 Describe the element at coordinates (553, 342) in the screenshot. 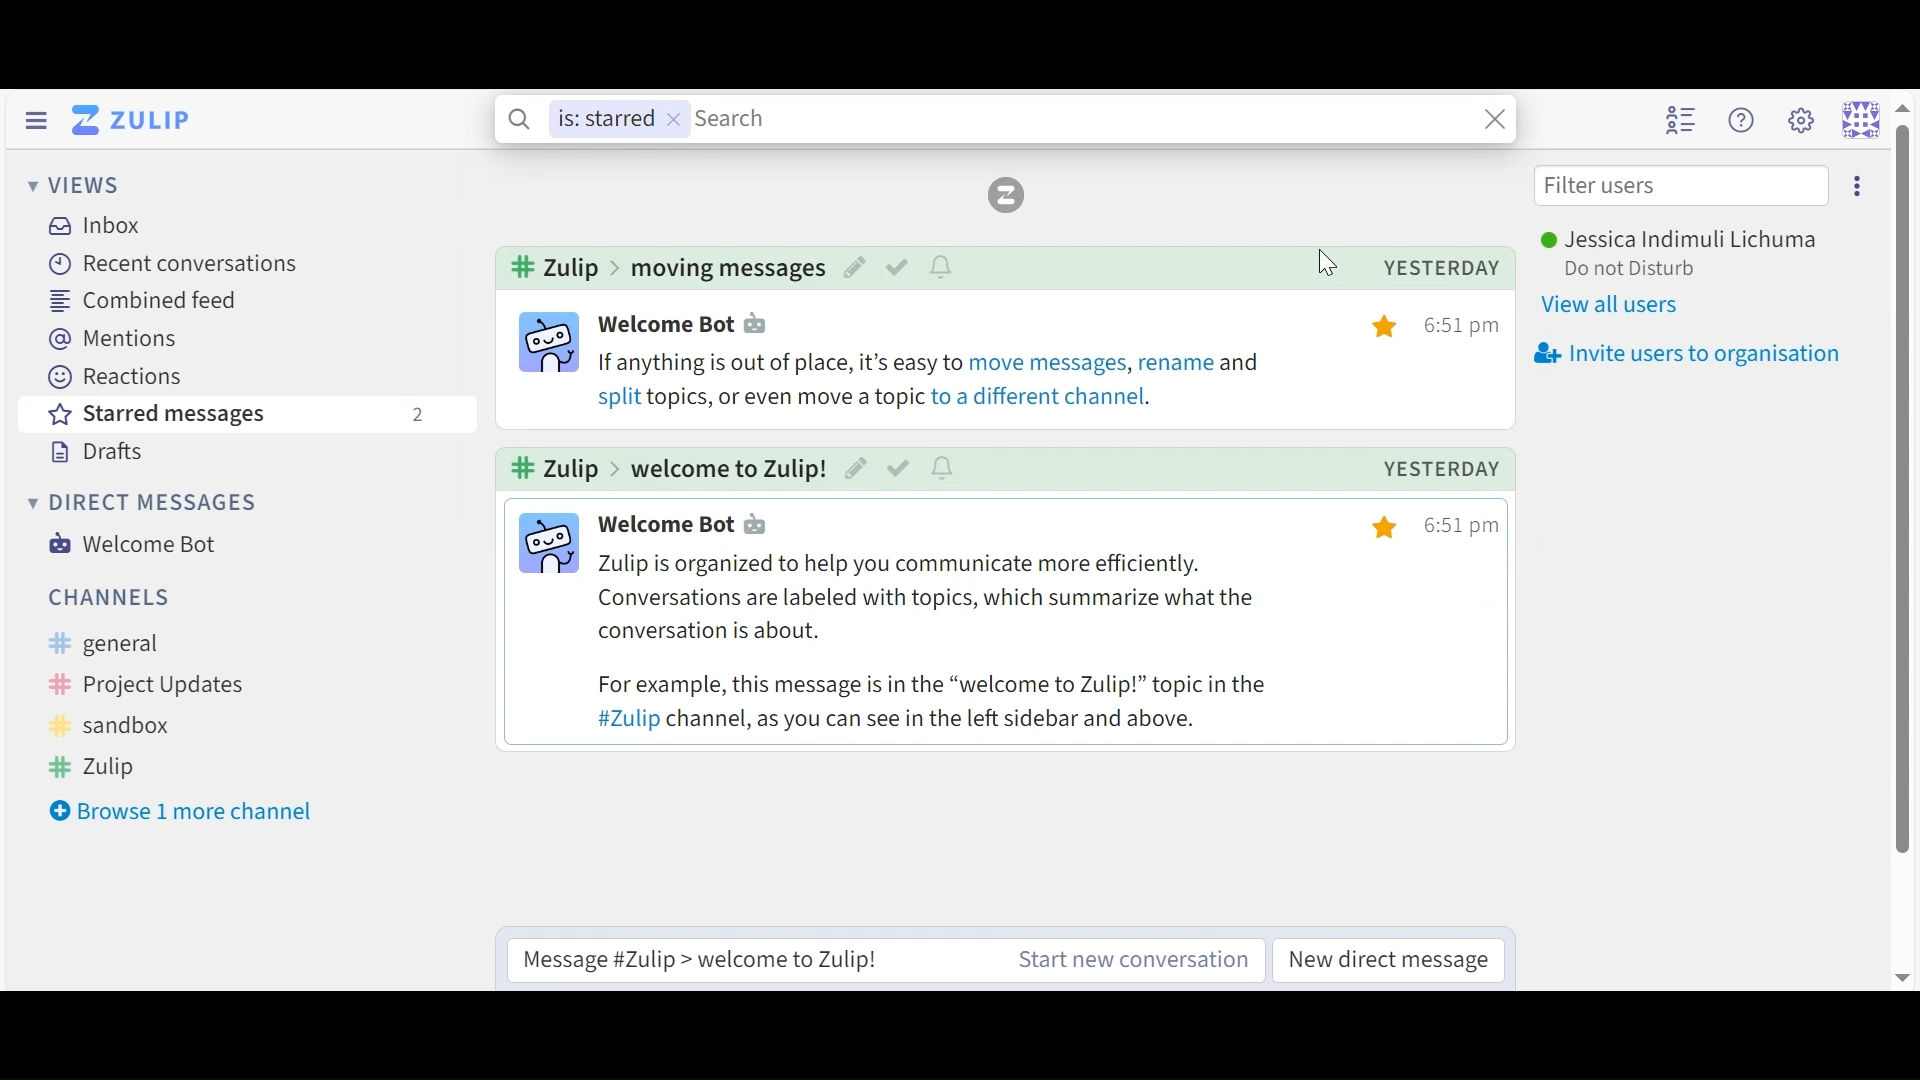

I see `user info` at that location.